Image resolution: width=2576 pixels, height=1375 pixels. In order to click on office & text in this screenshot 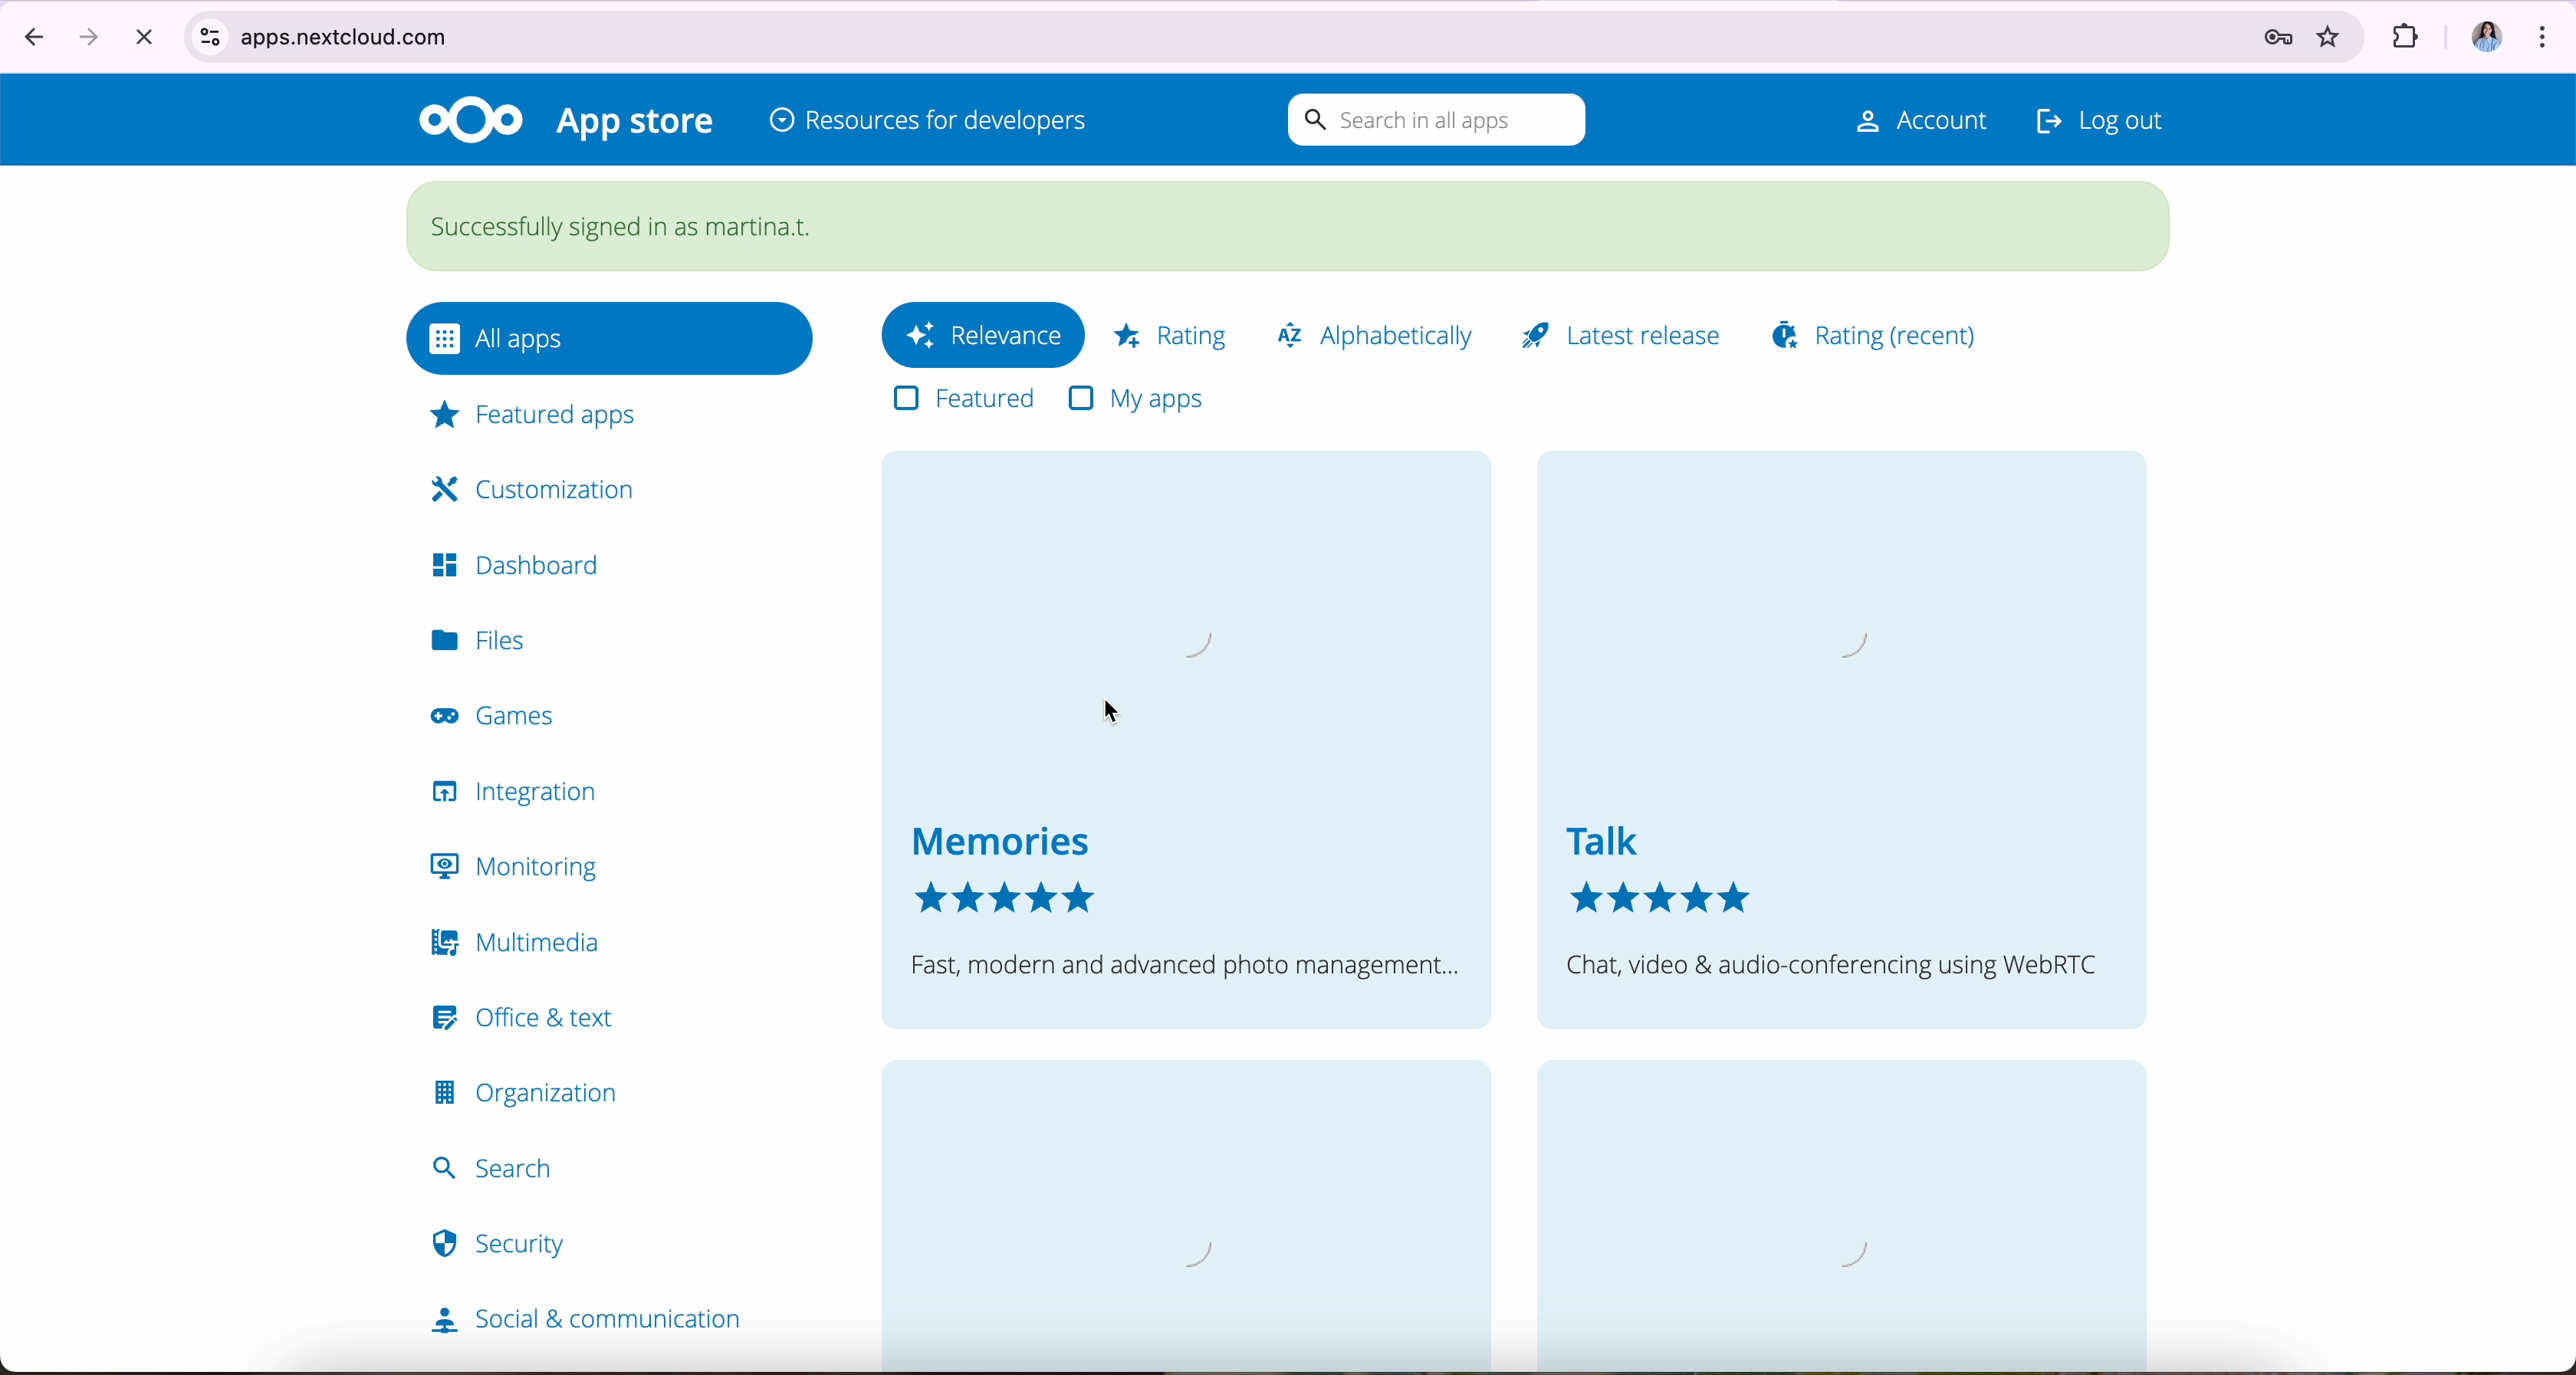, I will do `click(515, 1016)`.